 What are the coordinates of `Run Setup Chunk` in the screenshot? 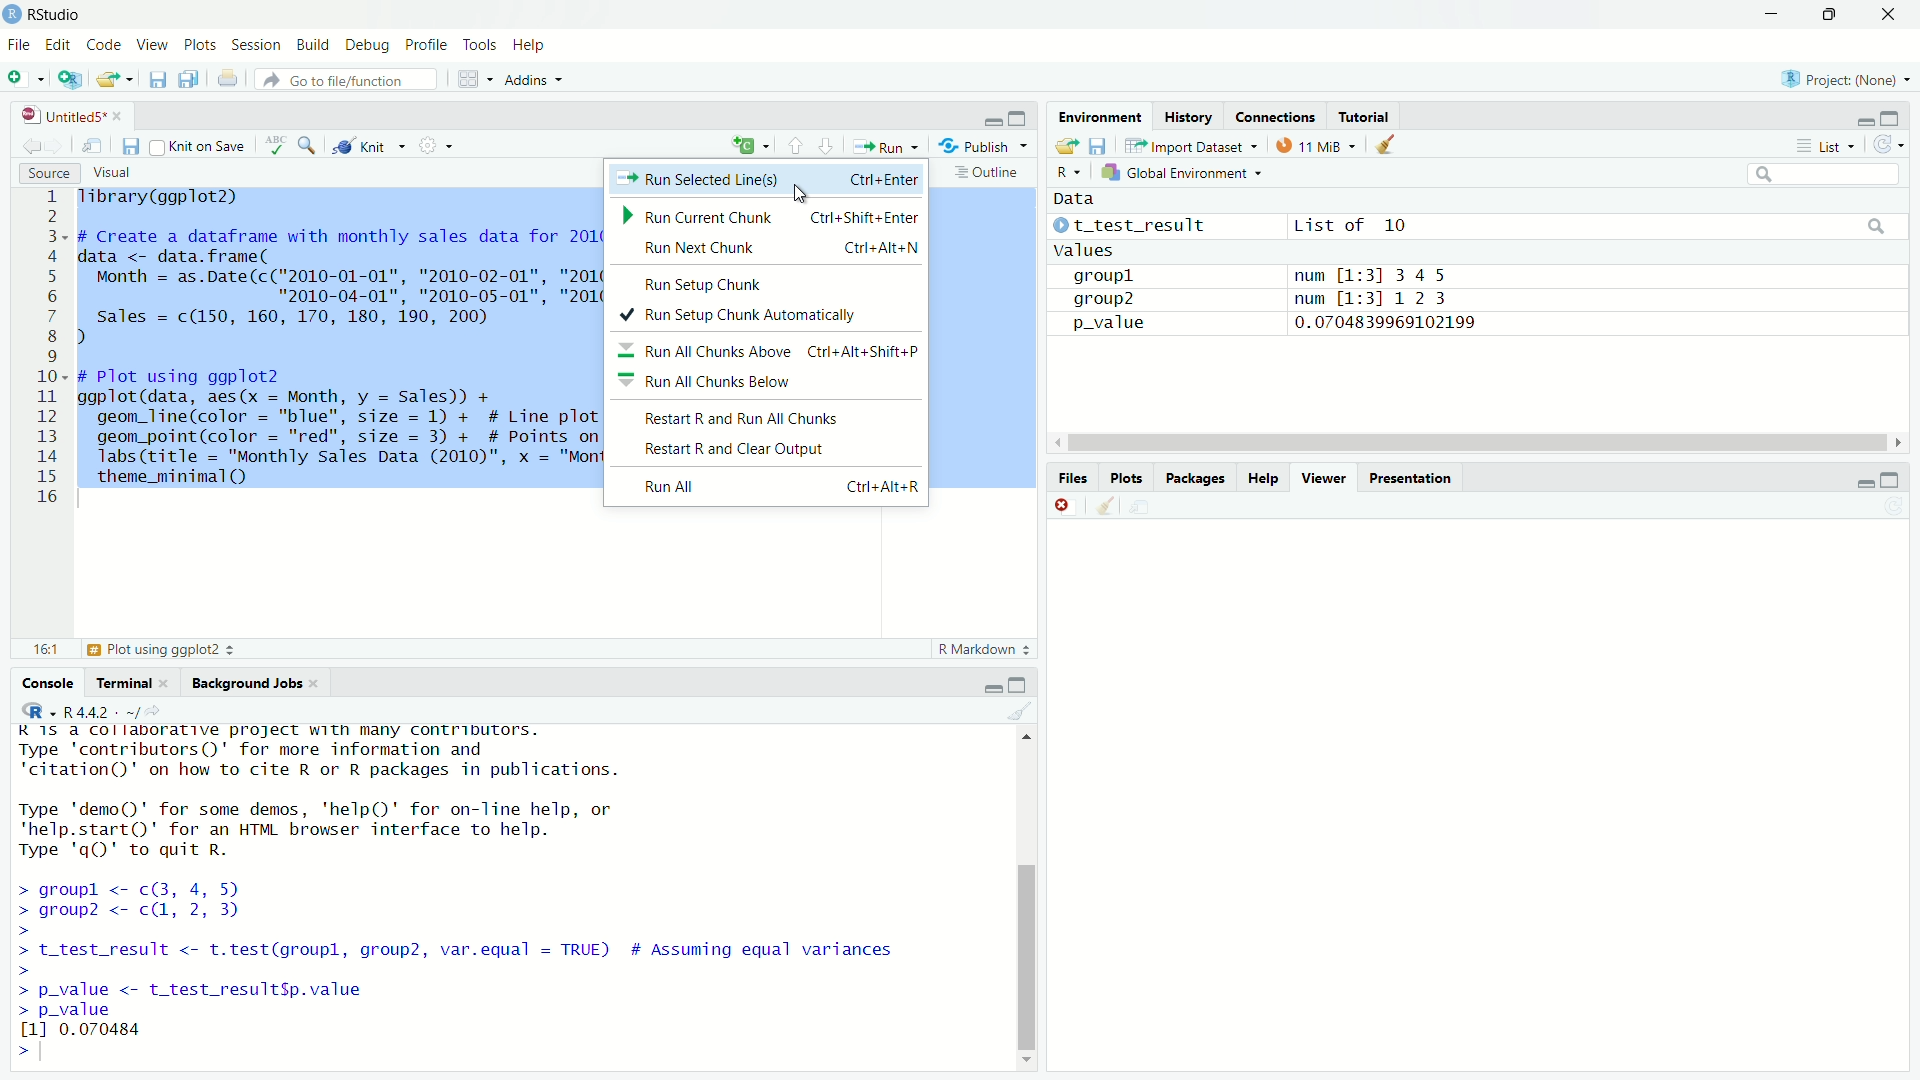 It's located at (715, 283).